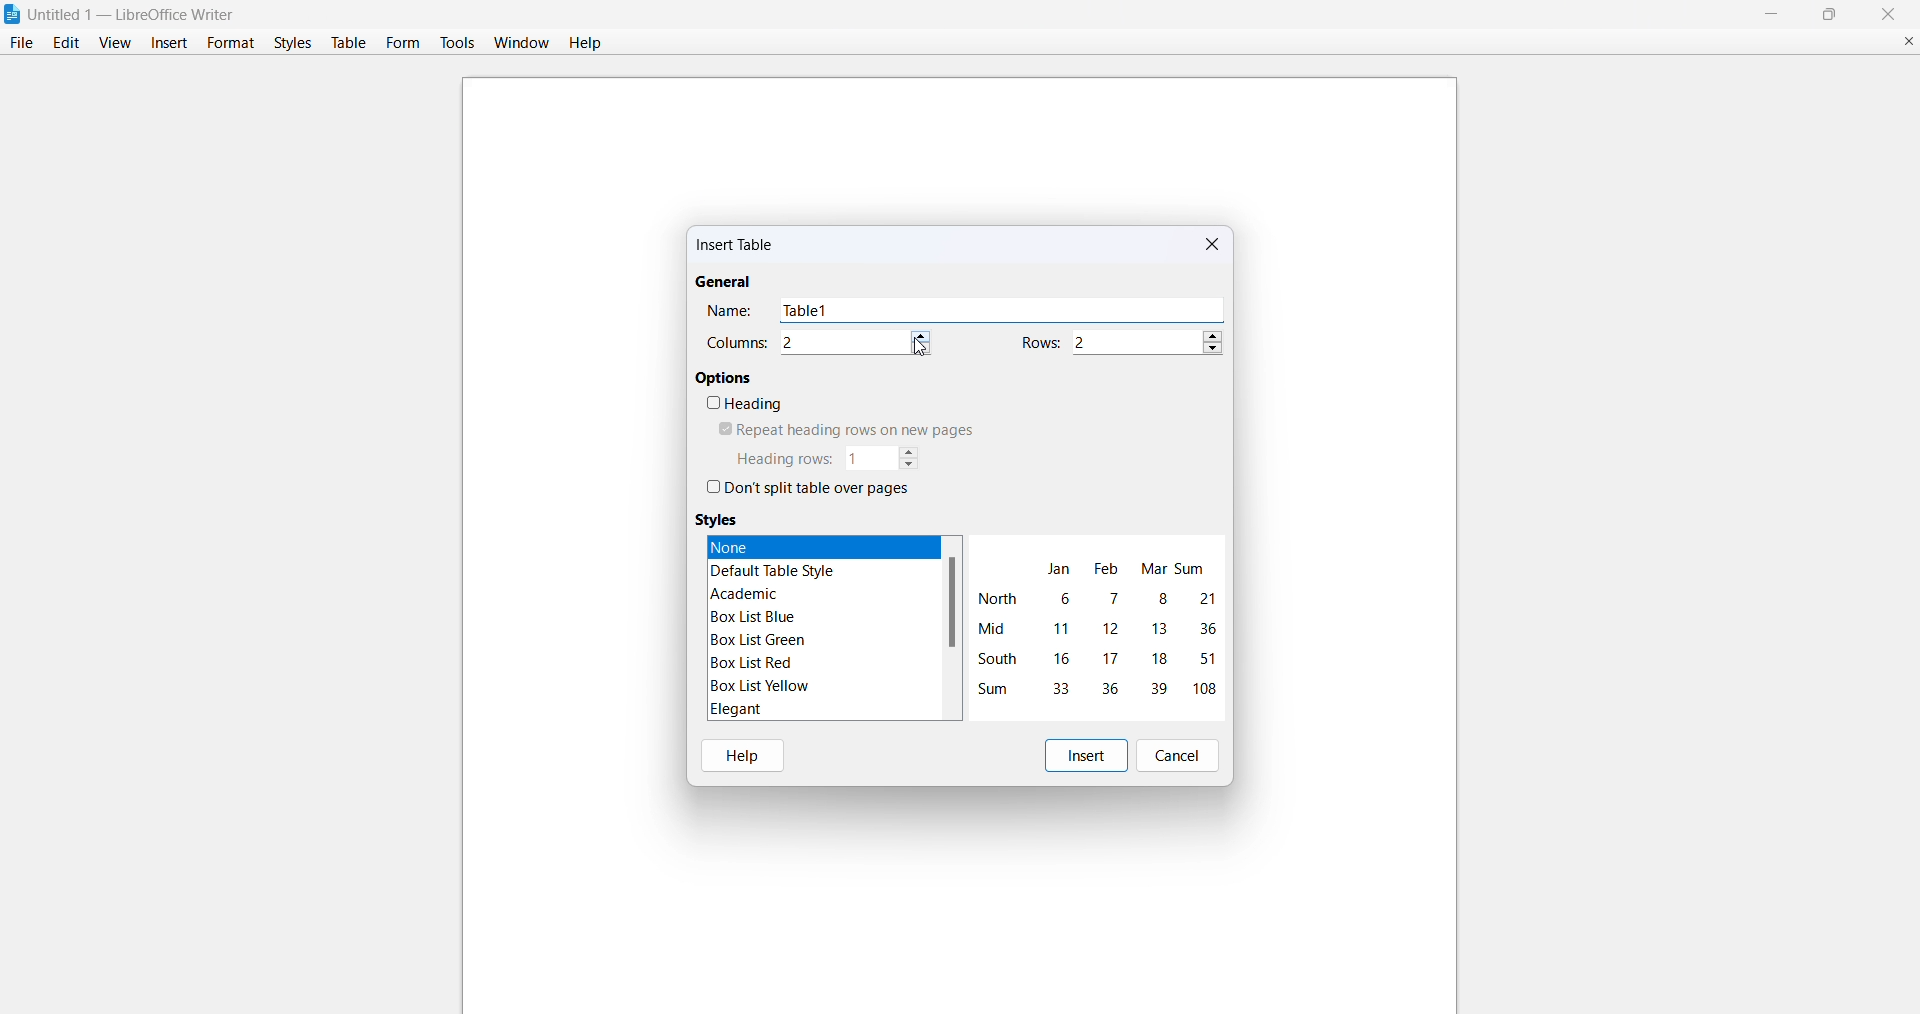 The width and height of the screenshot is (1920, 1014). Describe the element at coordinates (290, 42) in the screenshot. I see `styles` at that location.